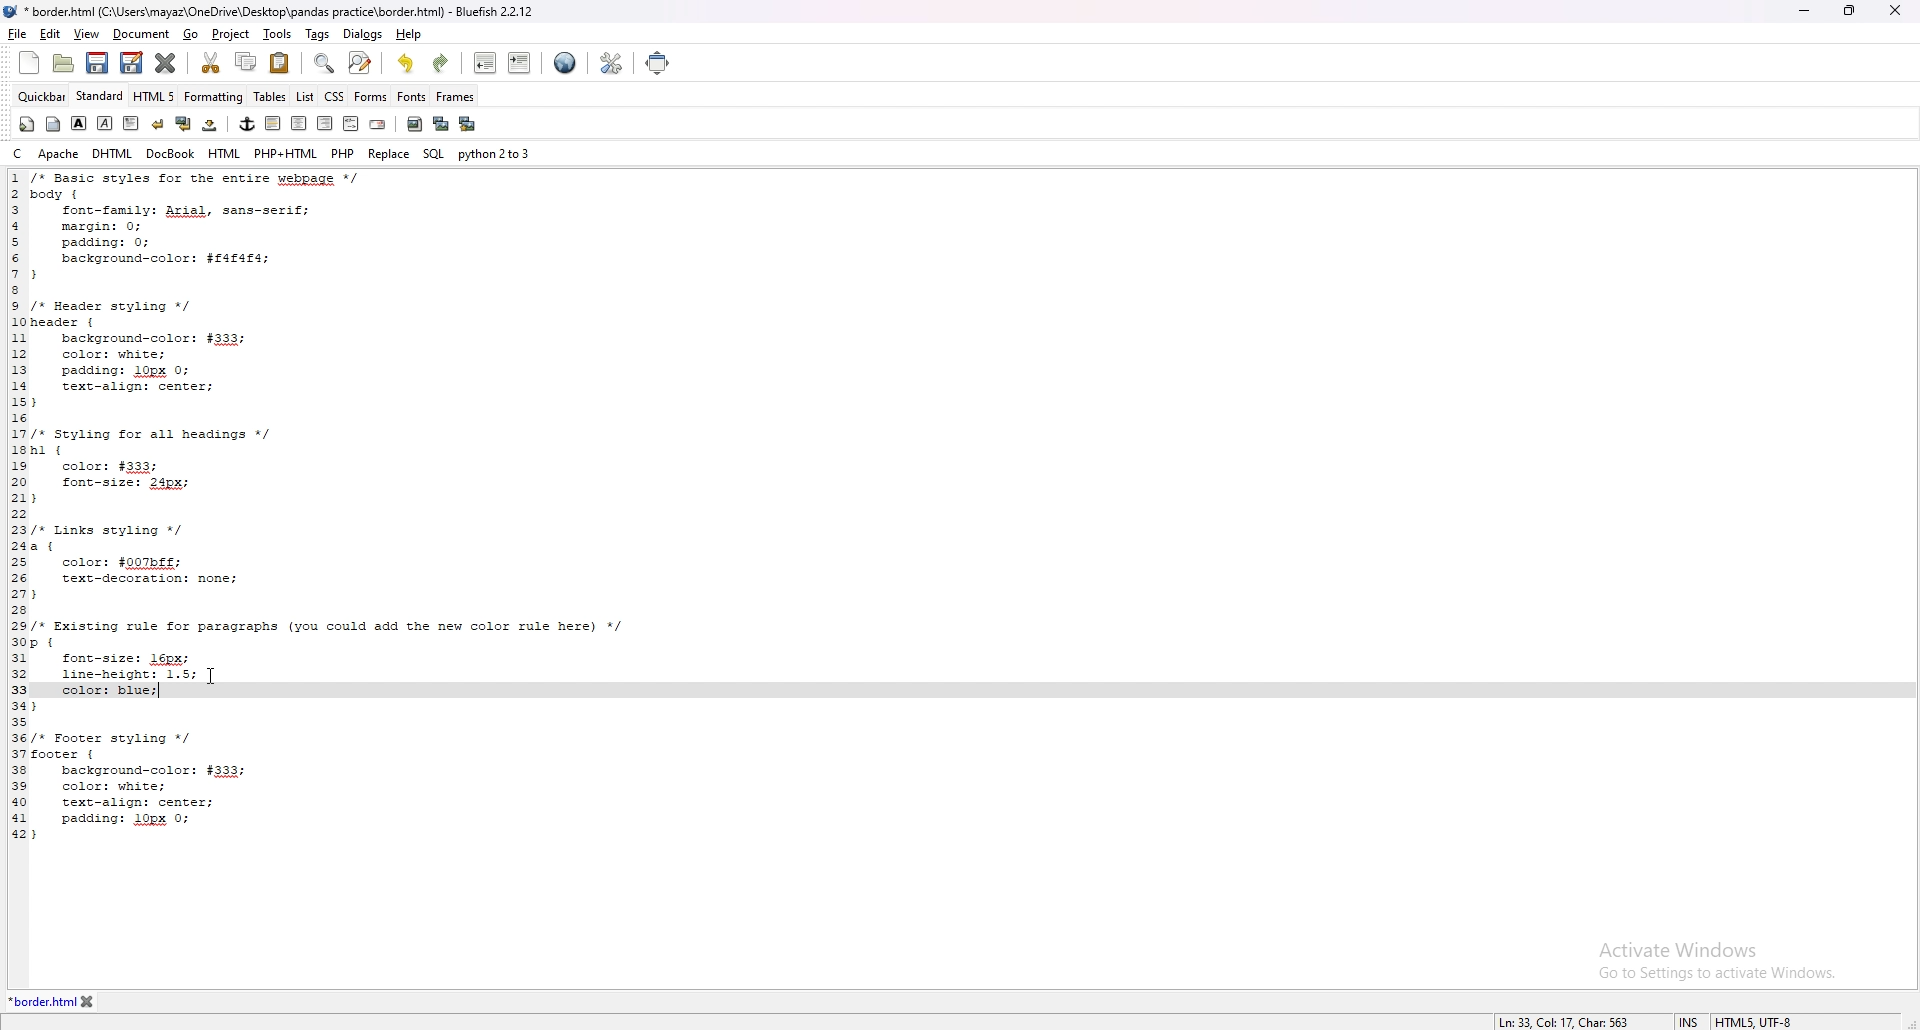 The height and width of the screenshot is (1030, 1920). I want to click on apache, so click(58, 153).